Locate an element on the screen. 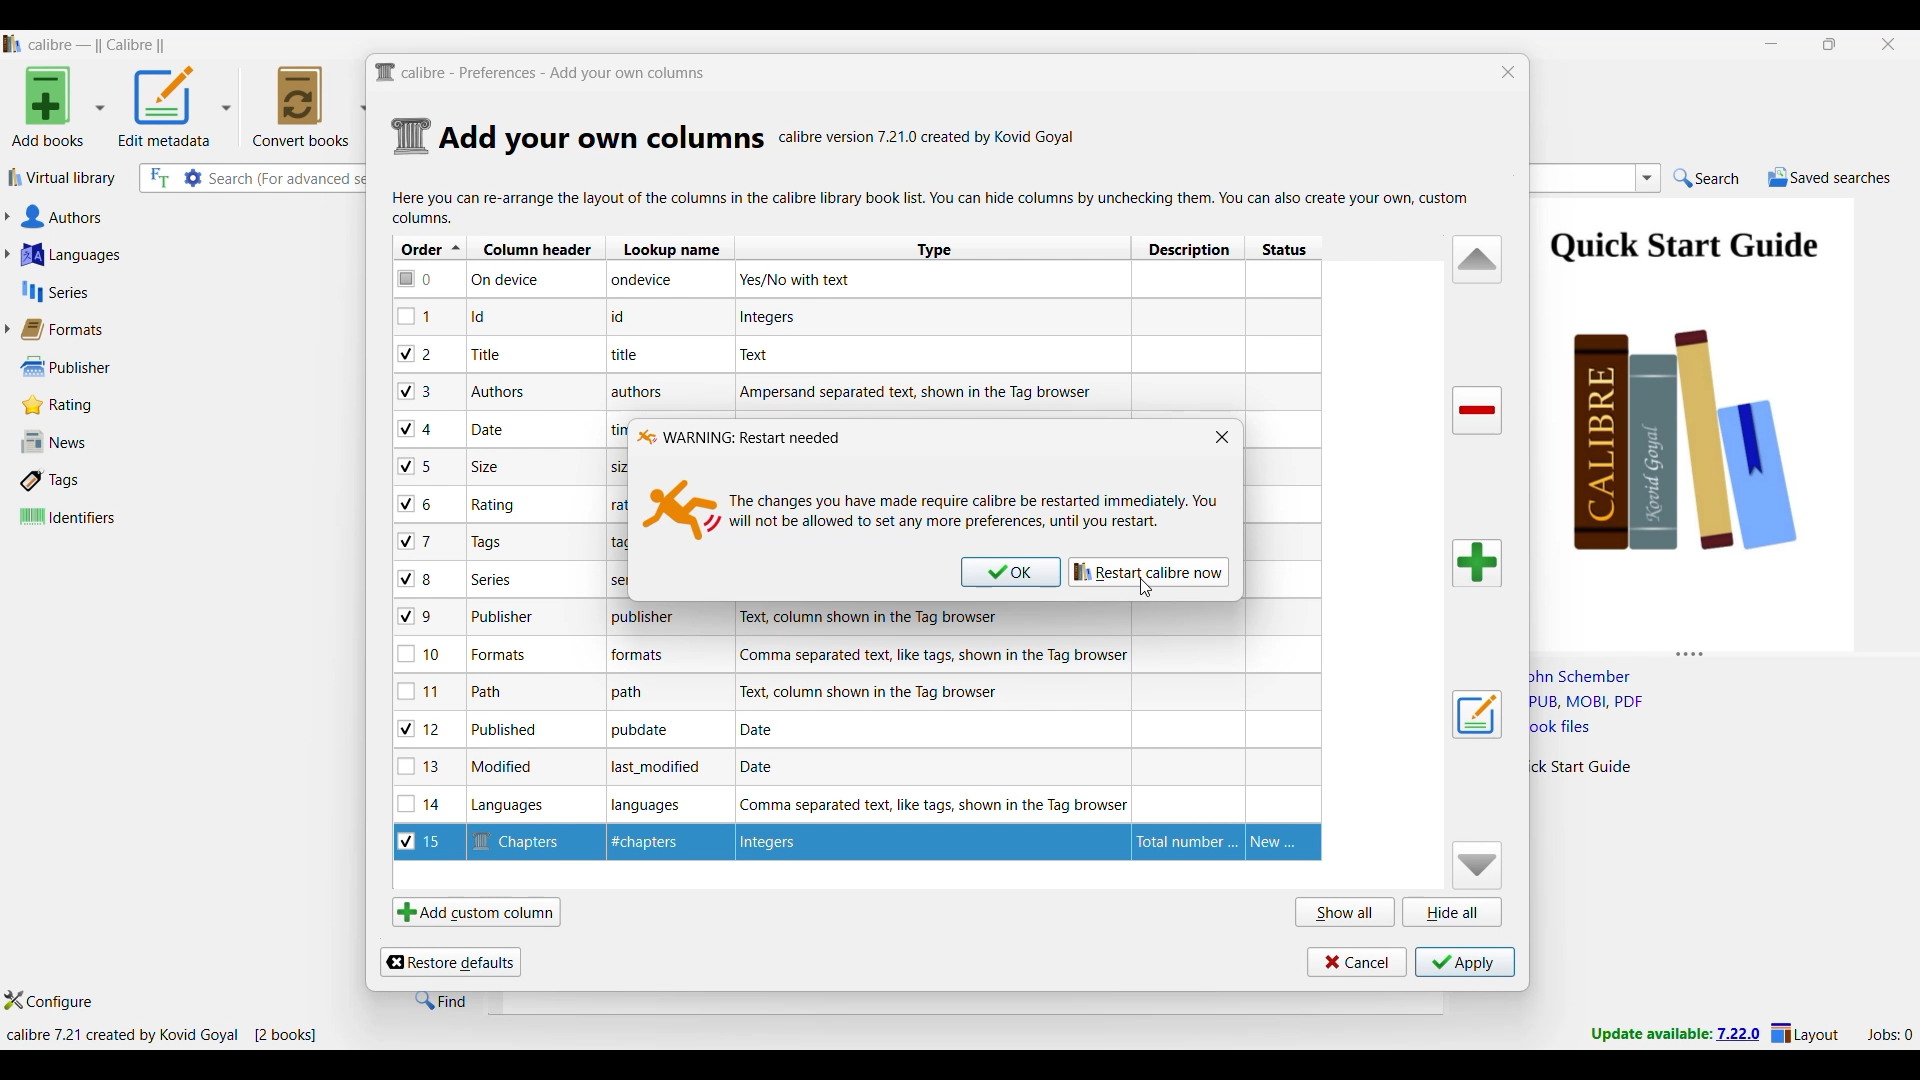 The height and width of the screenshot is (1080, 1920). Note is located at coordinates (500, 617).